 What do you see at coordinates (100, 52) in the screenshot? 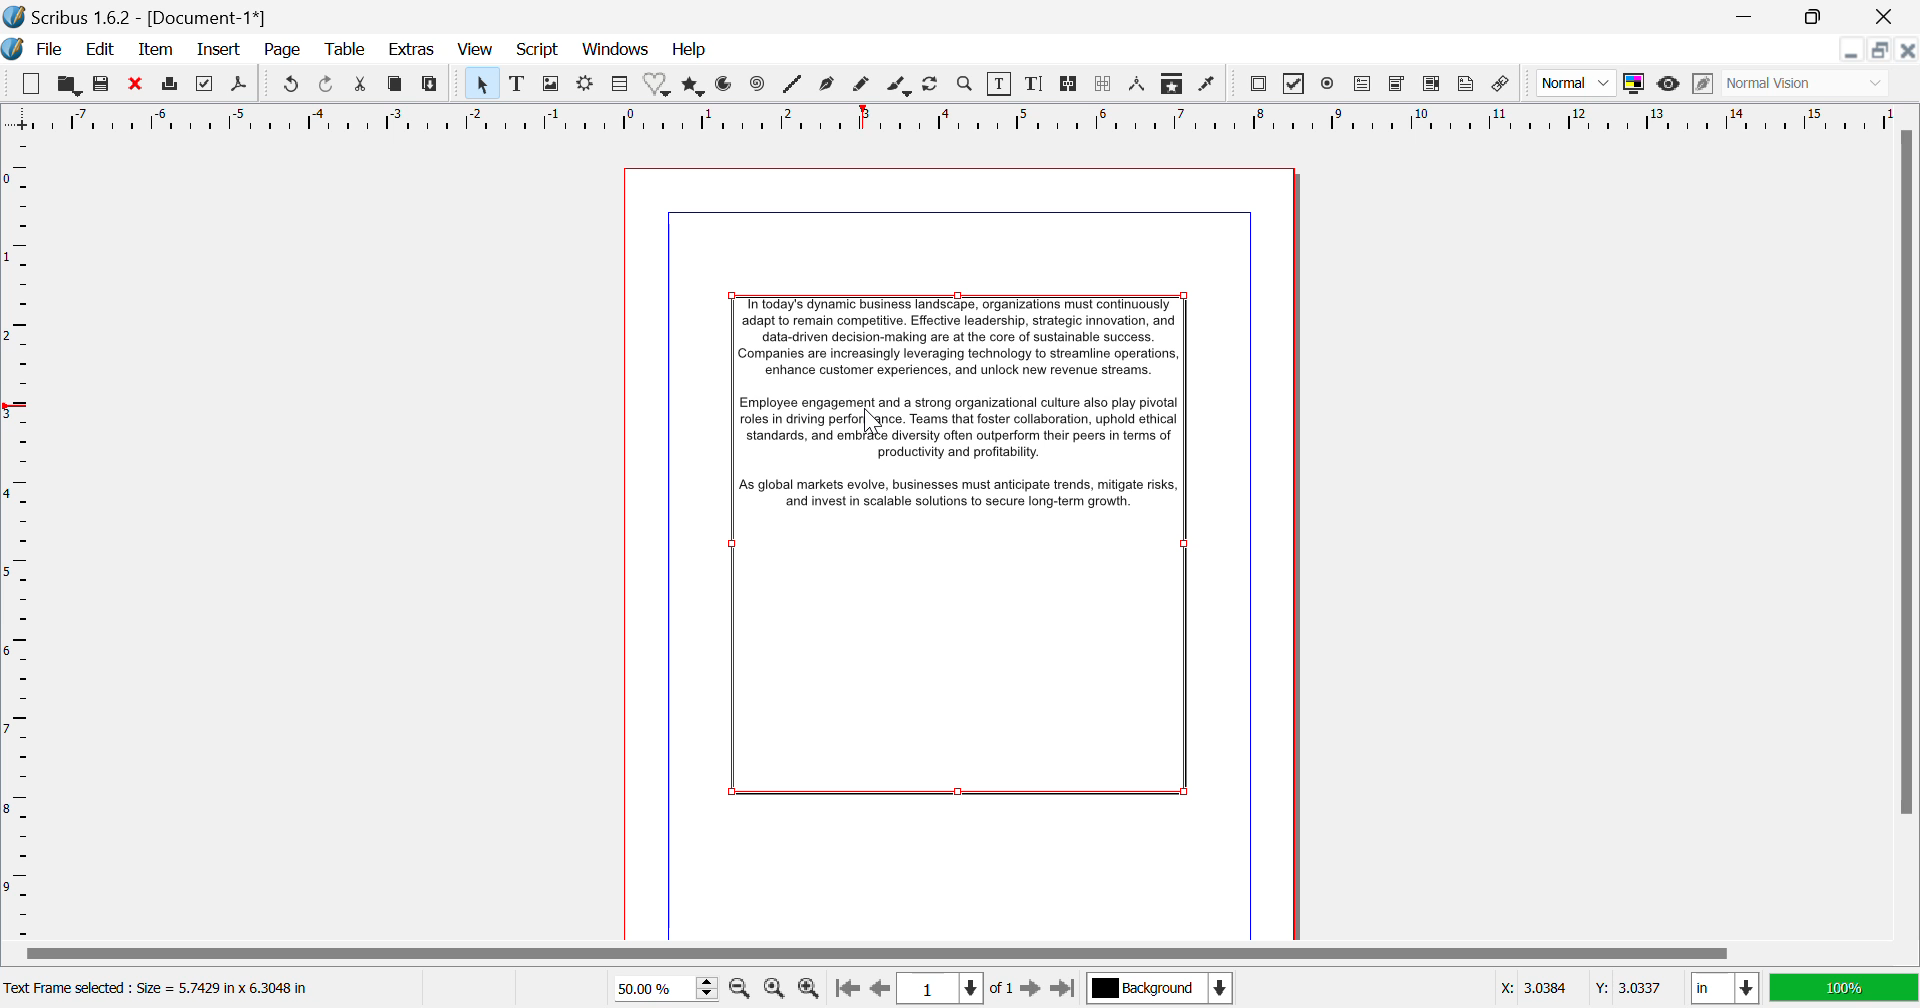
I see `Edit` at bounding box center [100, 52].